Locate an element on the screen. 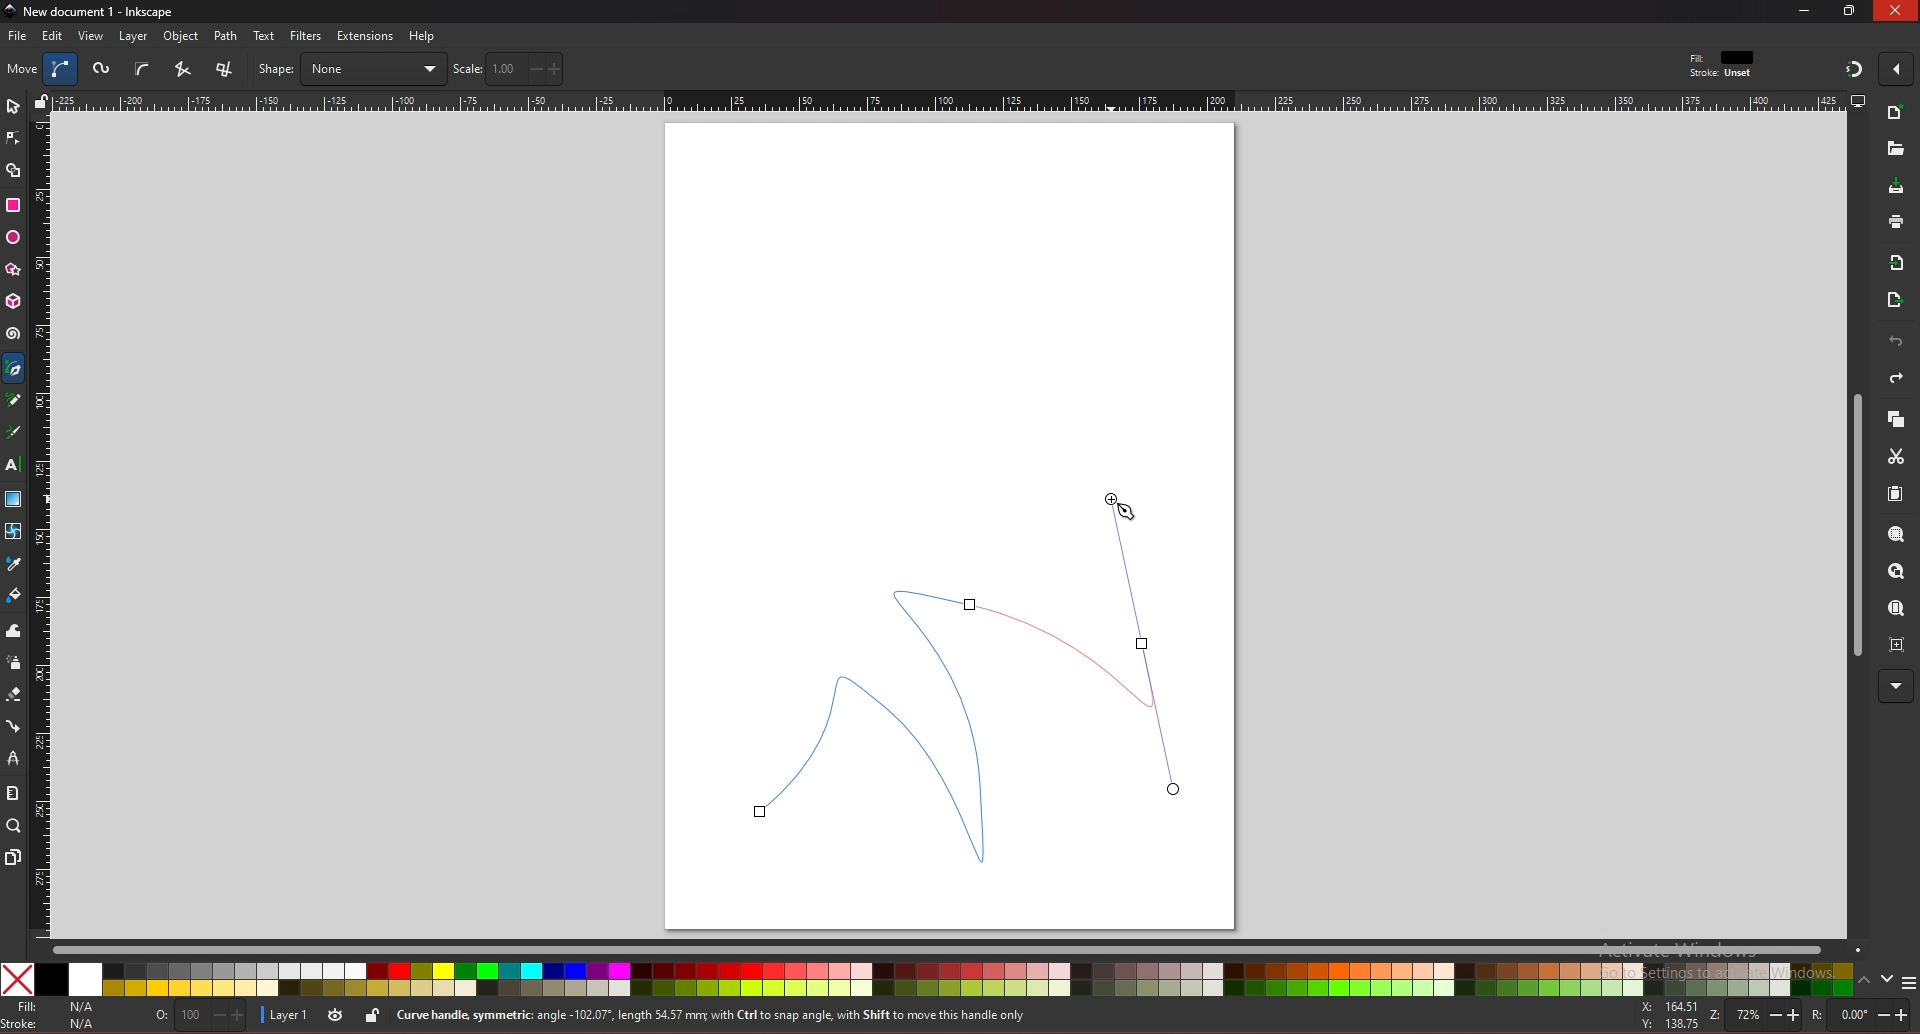  view is located at coordinates (92, 36).